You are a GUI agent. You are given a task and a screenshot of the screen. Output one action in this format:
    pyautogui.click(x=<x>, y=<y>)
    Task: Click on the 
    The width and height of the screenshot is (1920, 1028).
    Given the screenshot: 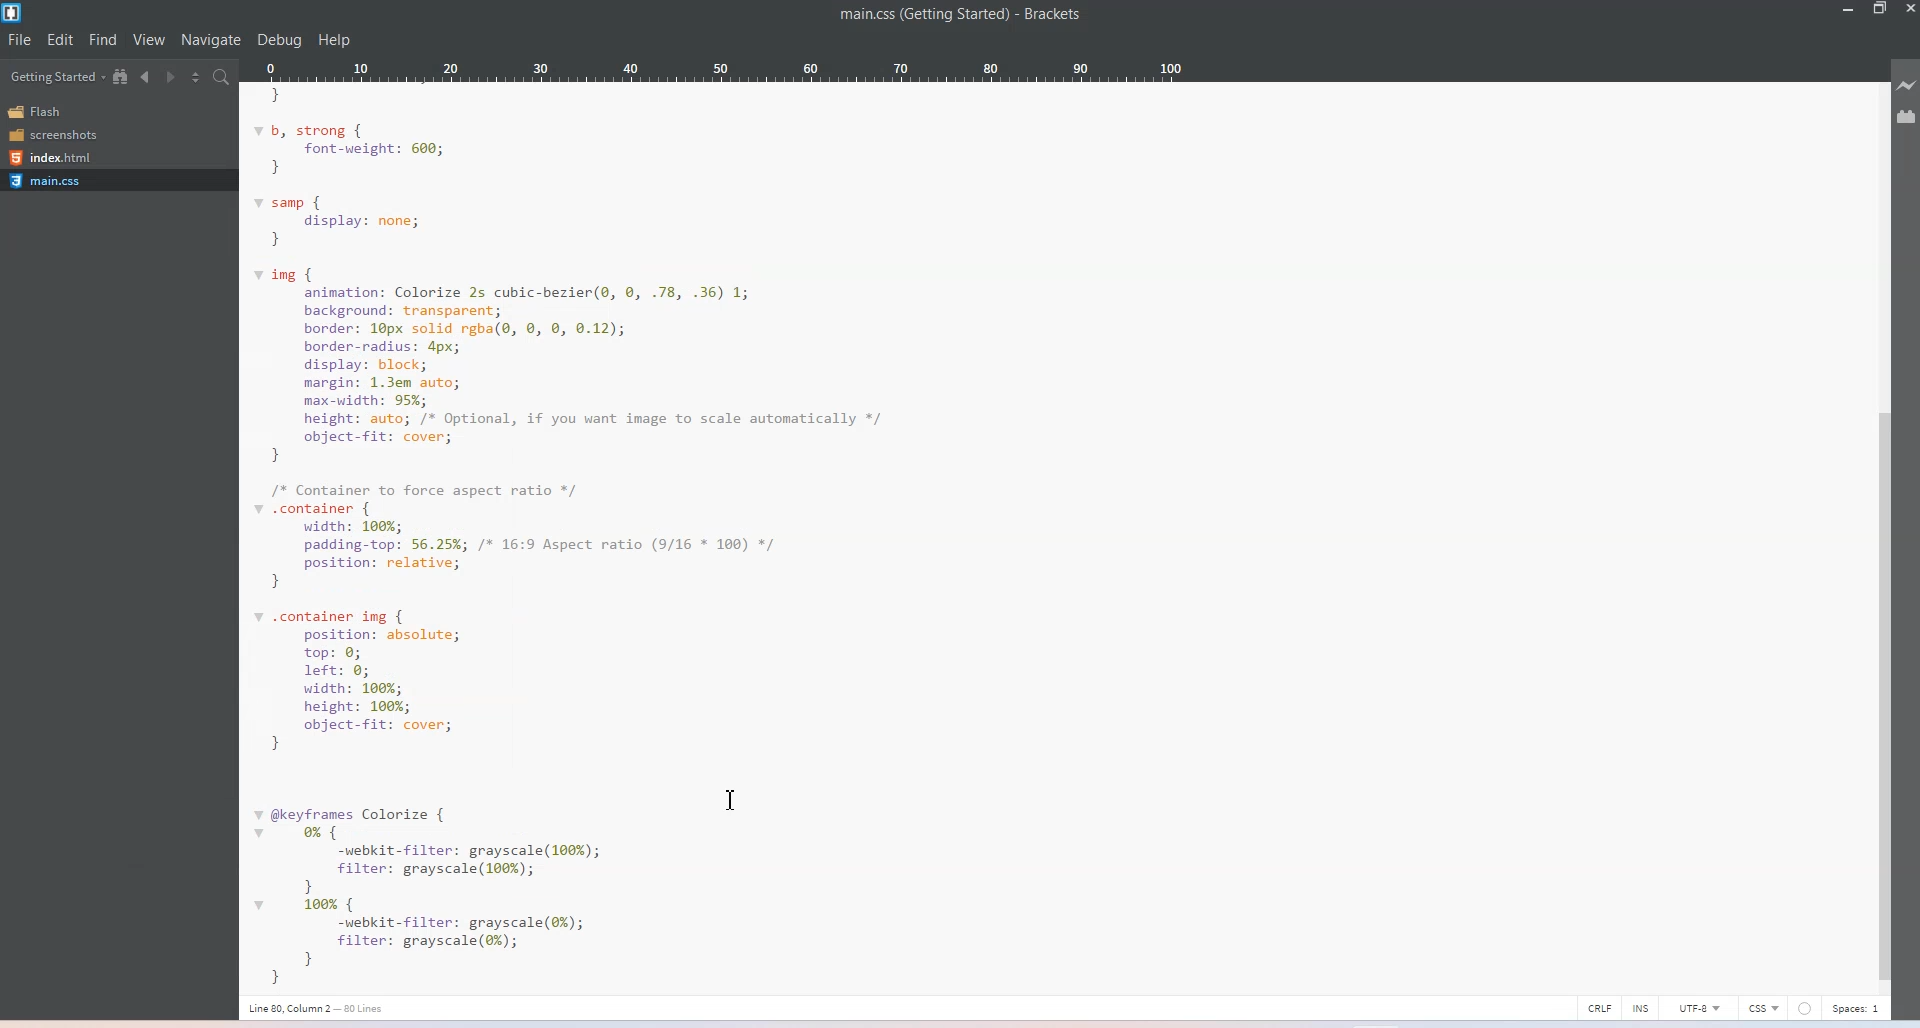 What is the action you would take?
    pyautogui.click(x=1805, y=1008)
    